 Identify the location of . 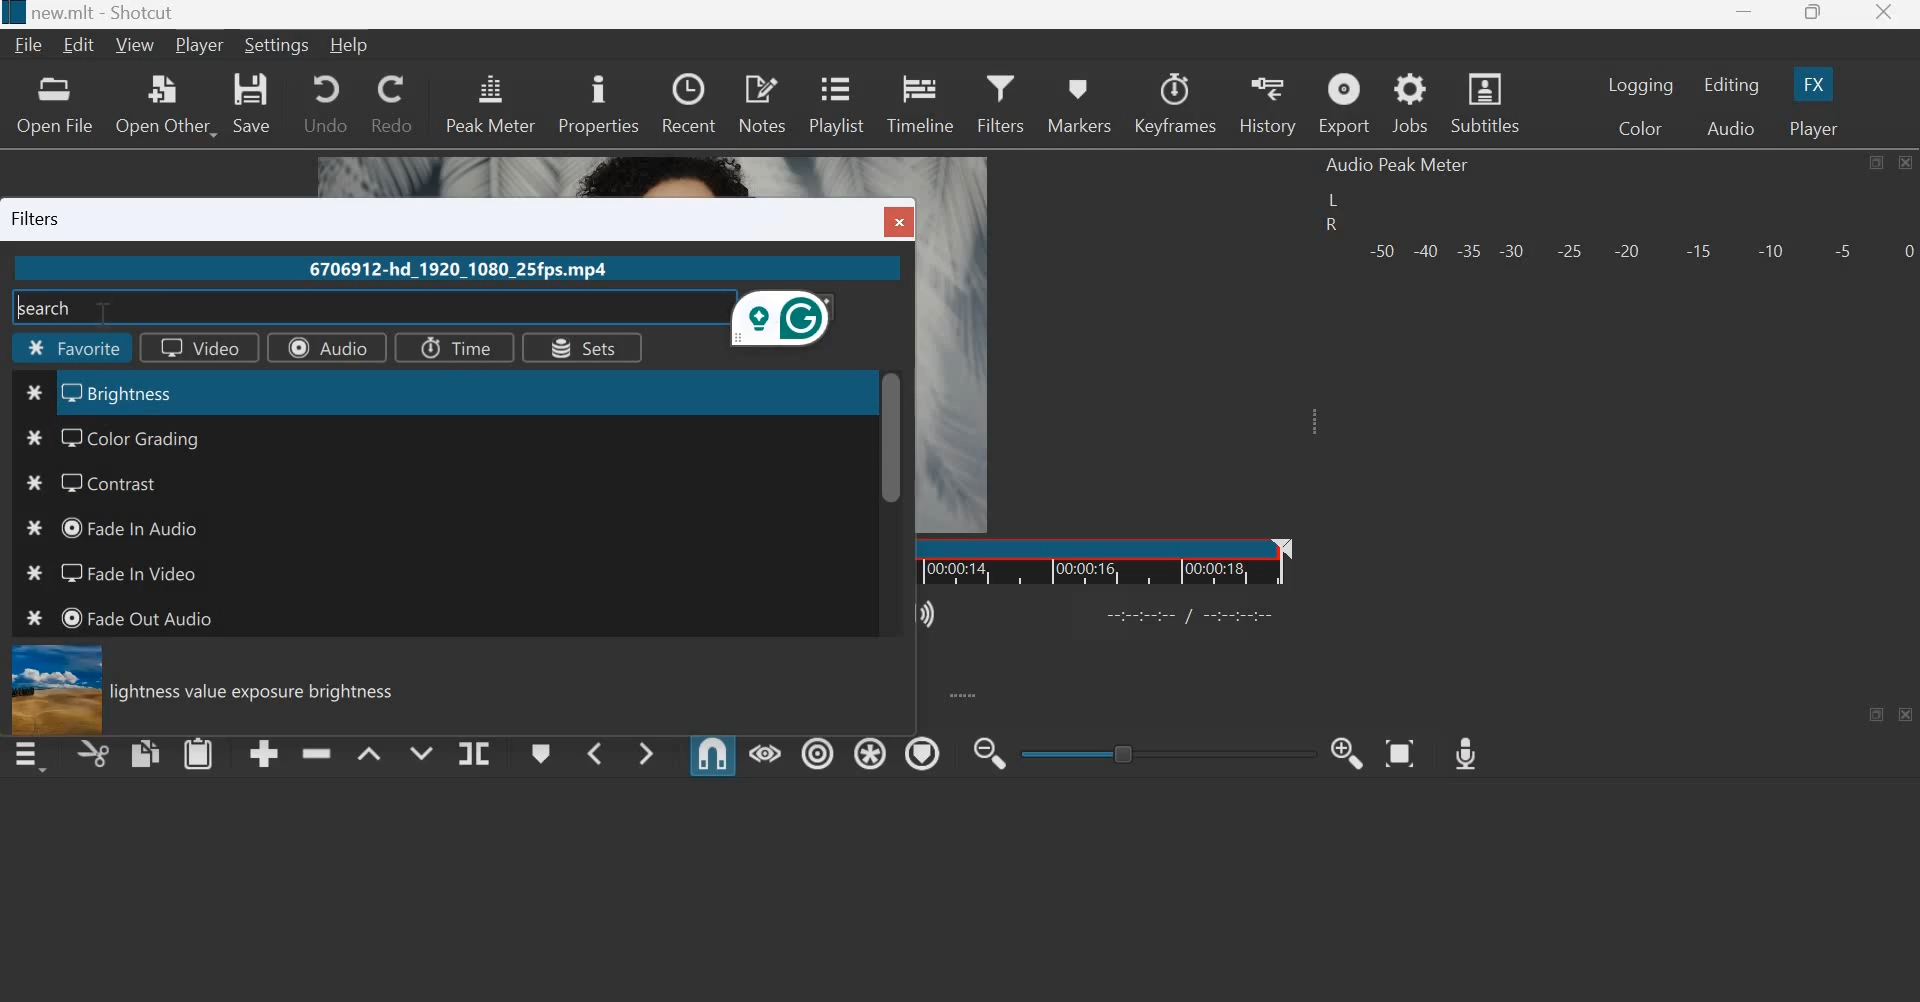
(36, 532).